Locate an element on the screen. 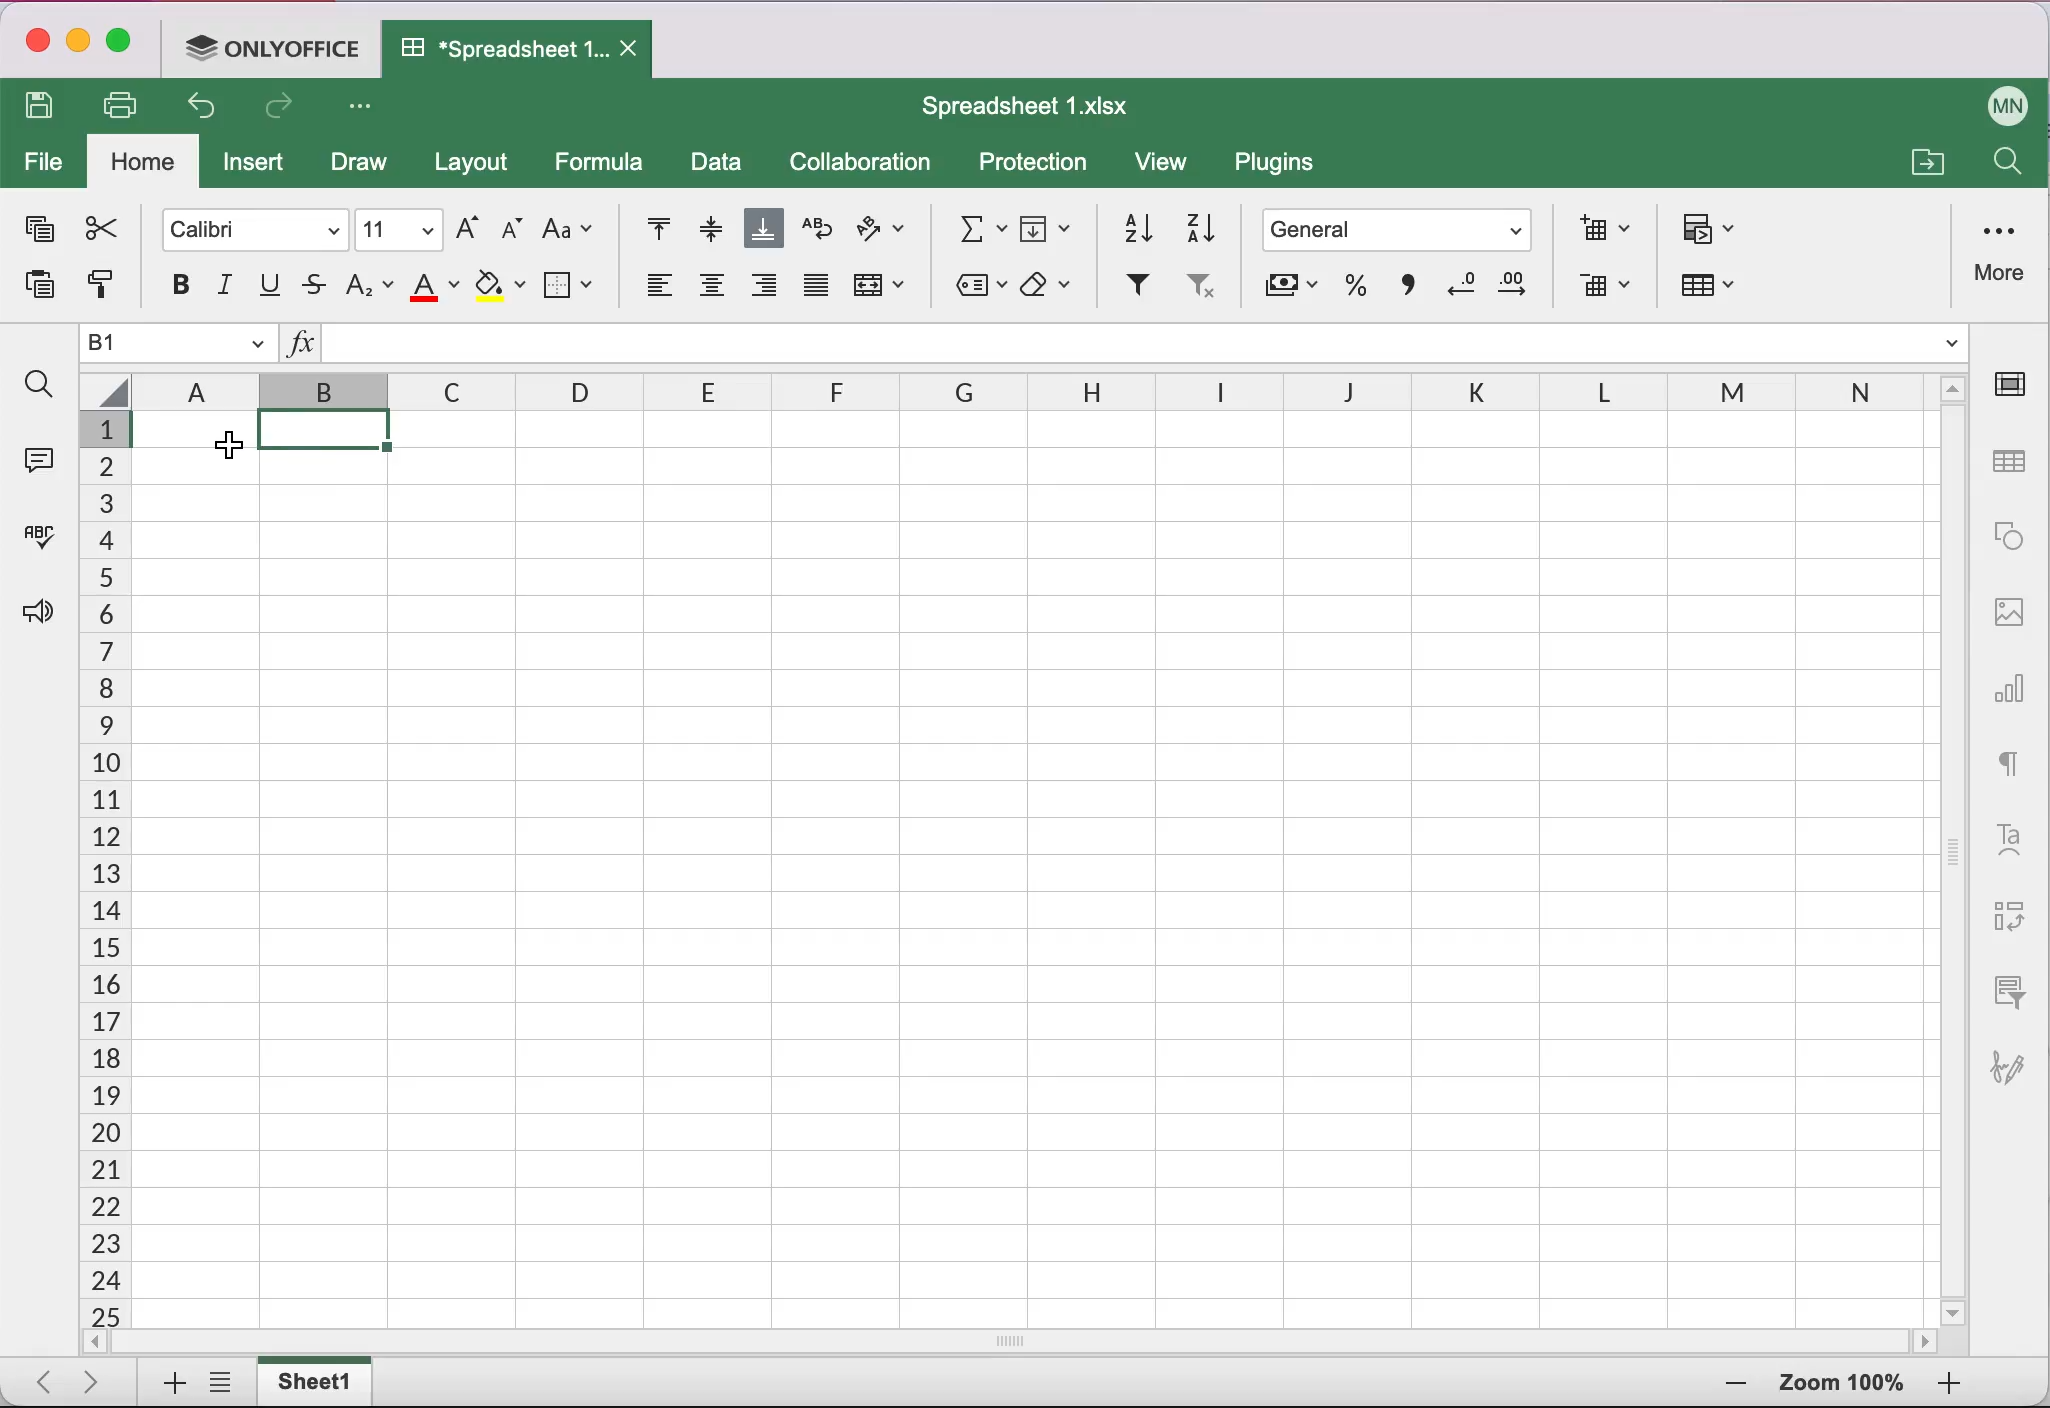 The width and height of the screenshot is (2050, 1408). open file location is located at coordinates (1924, 159).